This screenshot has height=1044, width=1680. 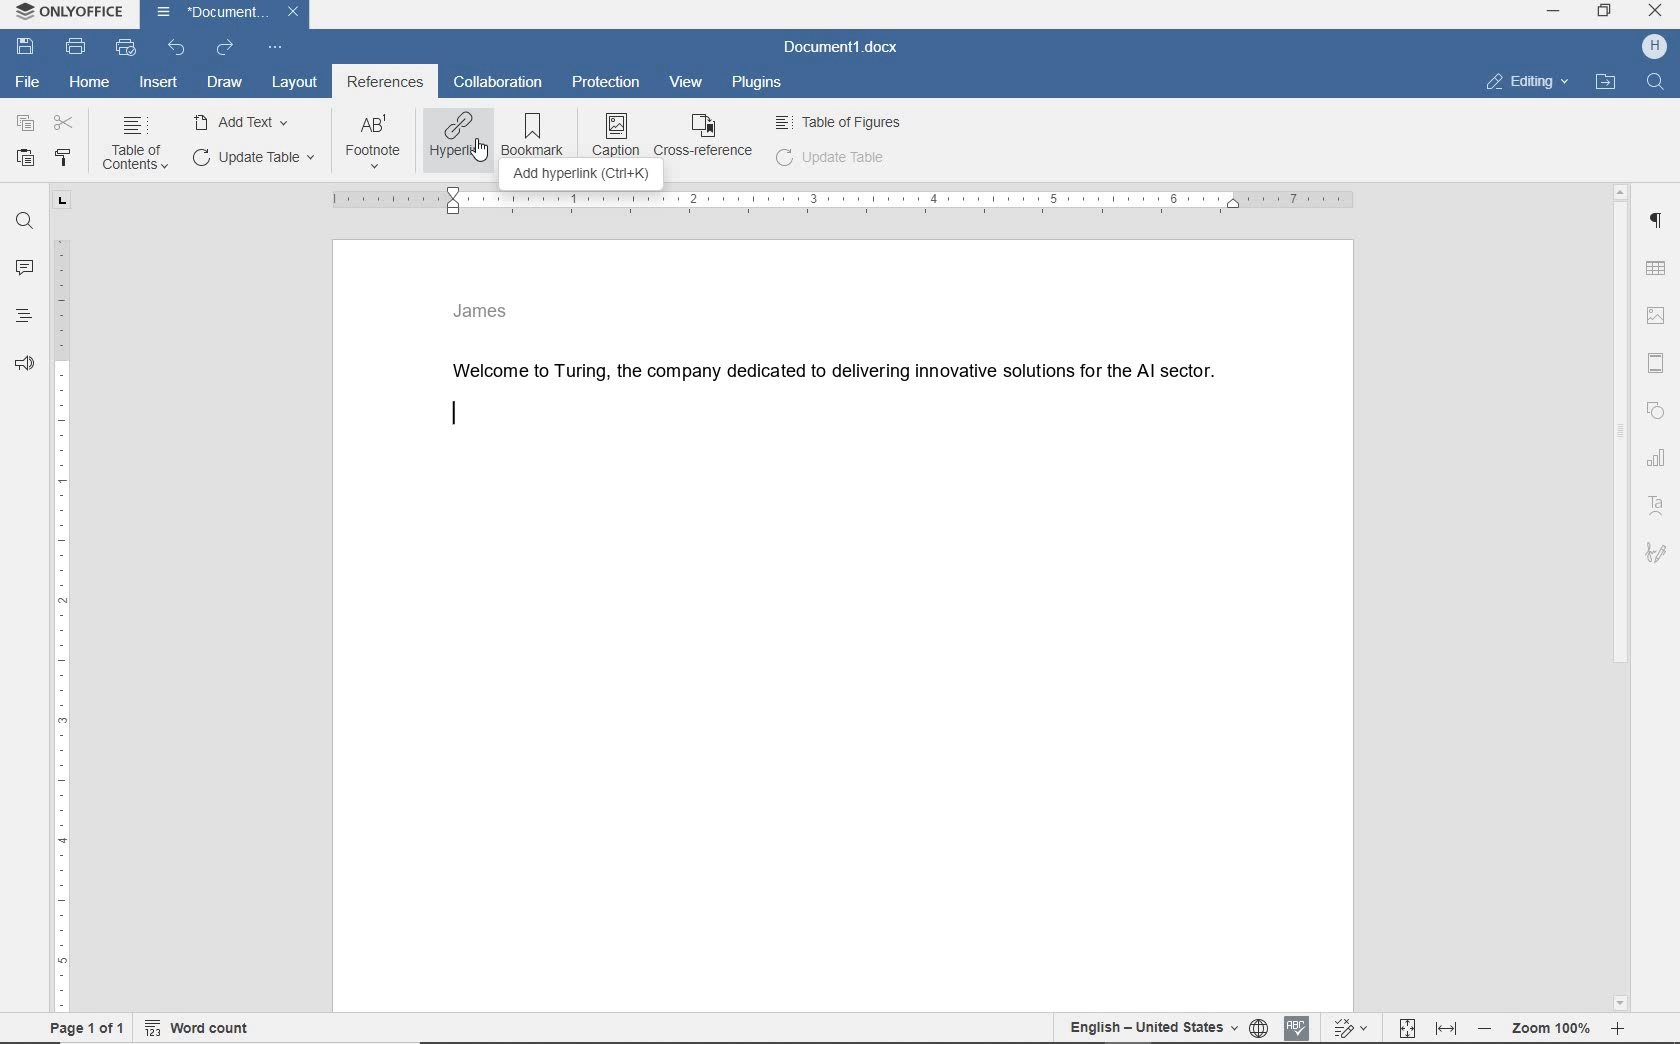 What do you see at coordinates (831, 157) in the screenshot?
I see `update table` at bounding box center [831, 157].